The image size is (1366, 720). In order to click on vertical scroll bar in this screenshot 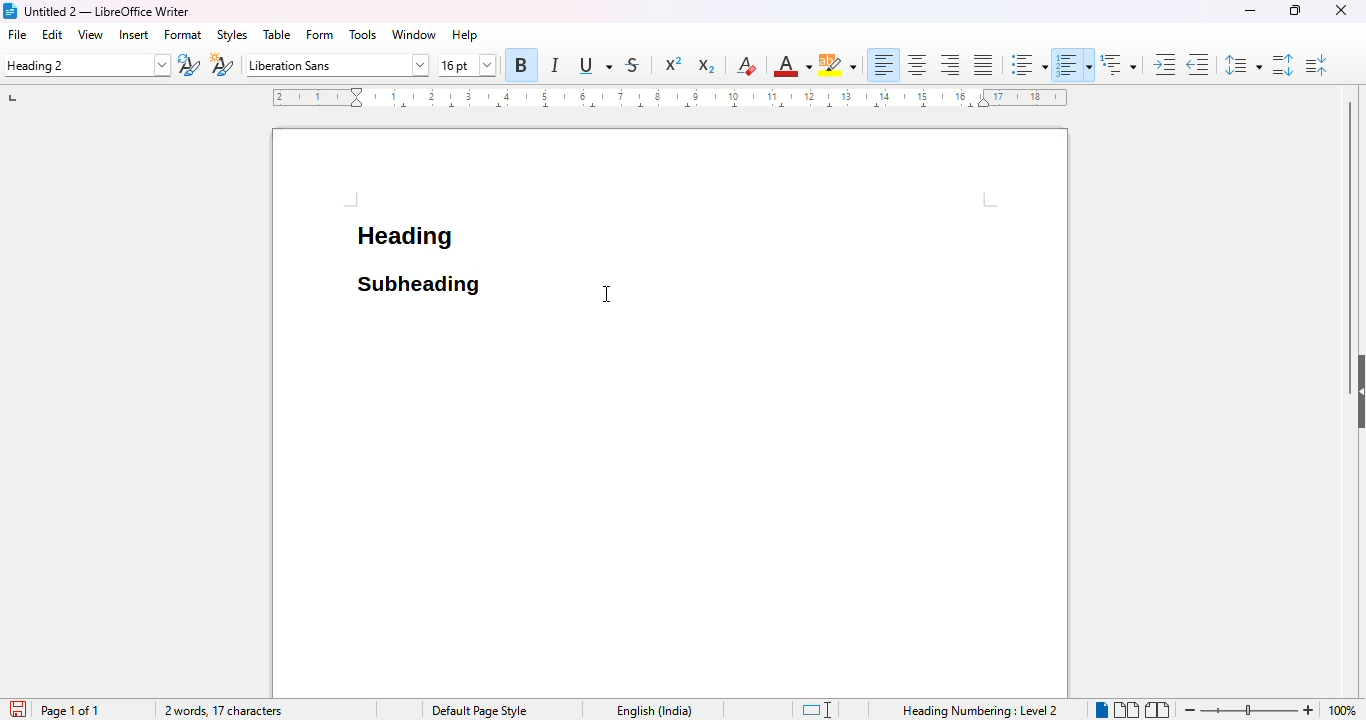, I will do `click(1346, 222)`.